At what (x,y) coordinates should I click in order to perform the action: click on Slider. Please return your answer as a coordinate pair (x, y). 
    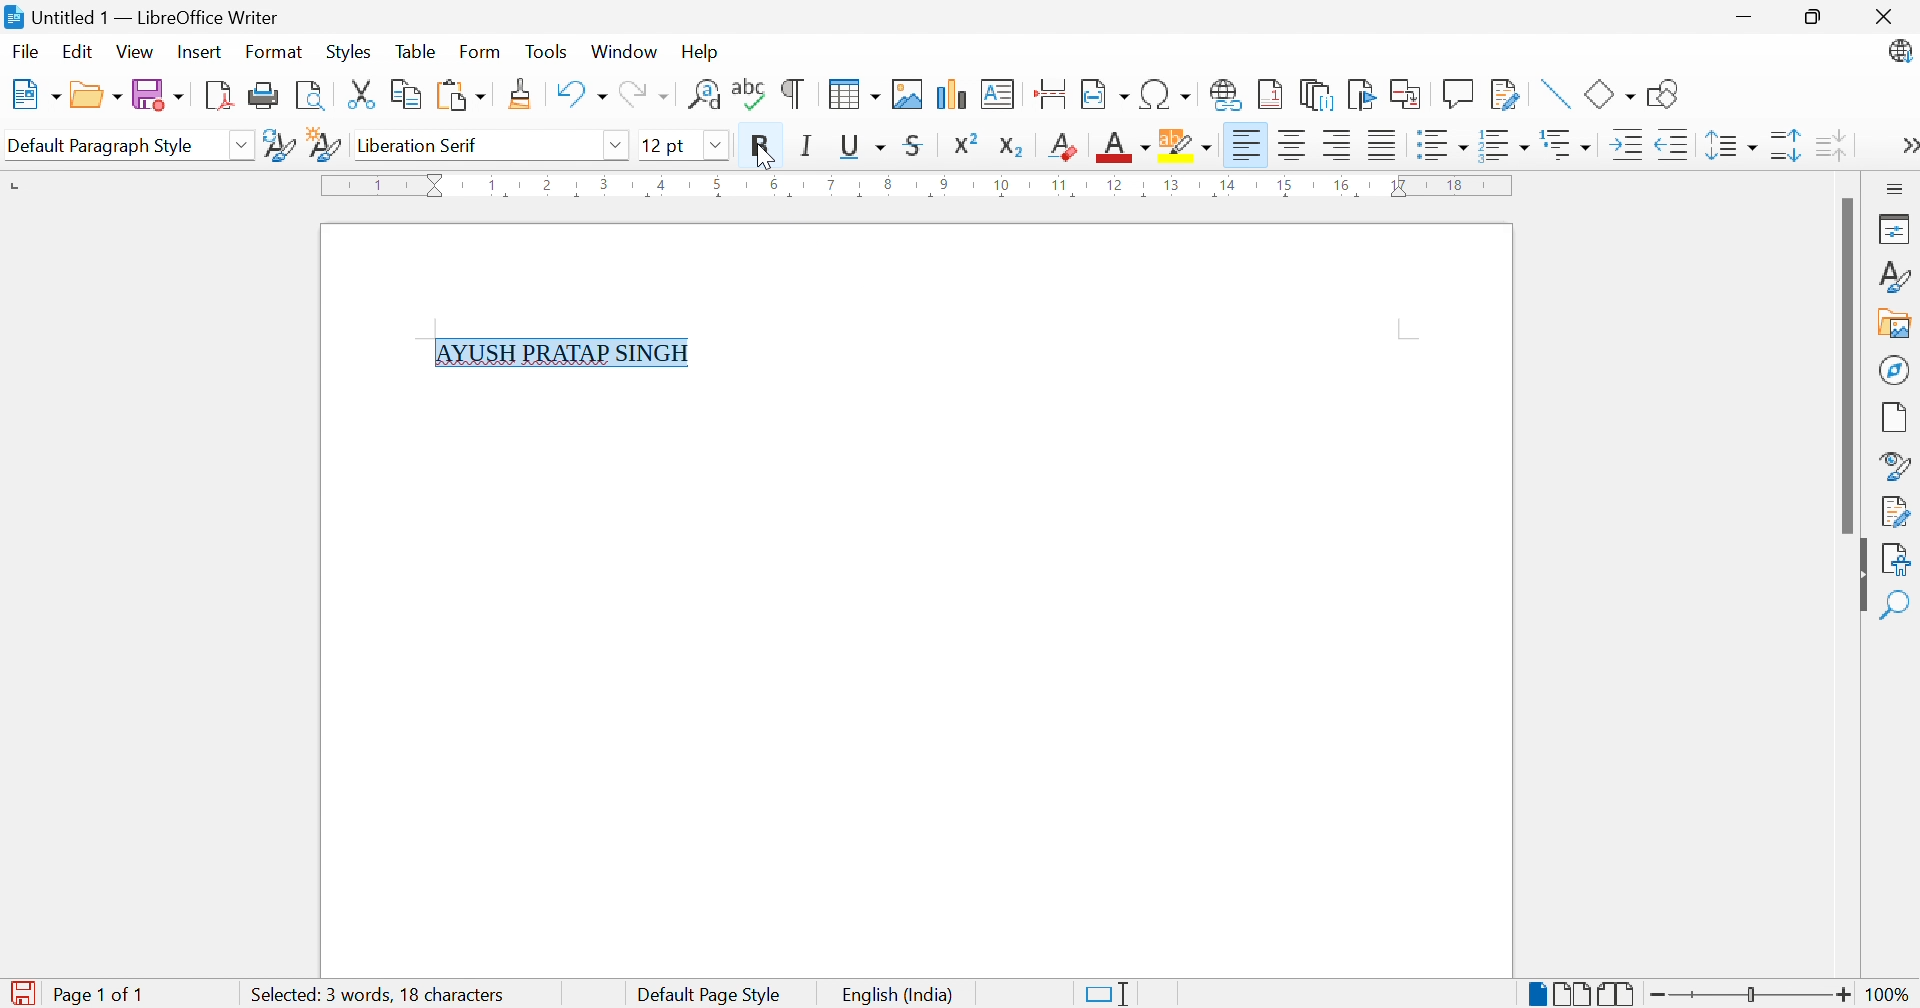
    Looking at the image, I should click on (1753, 995).